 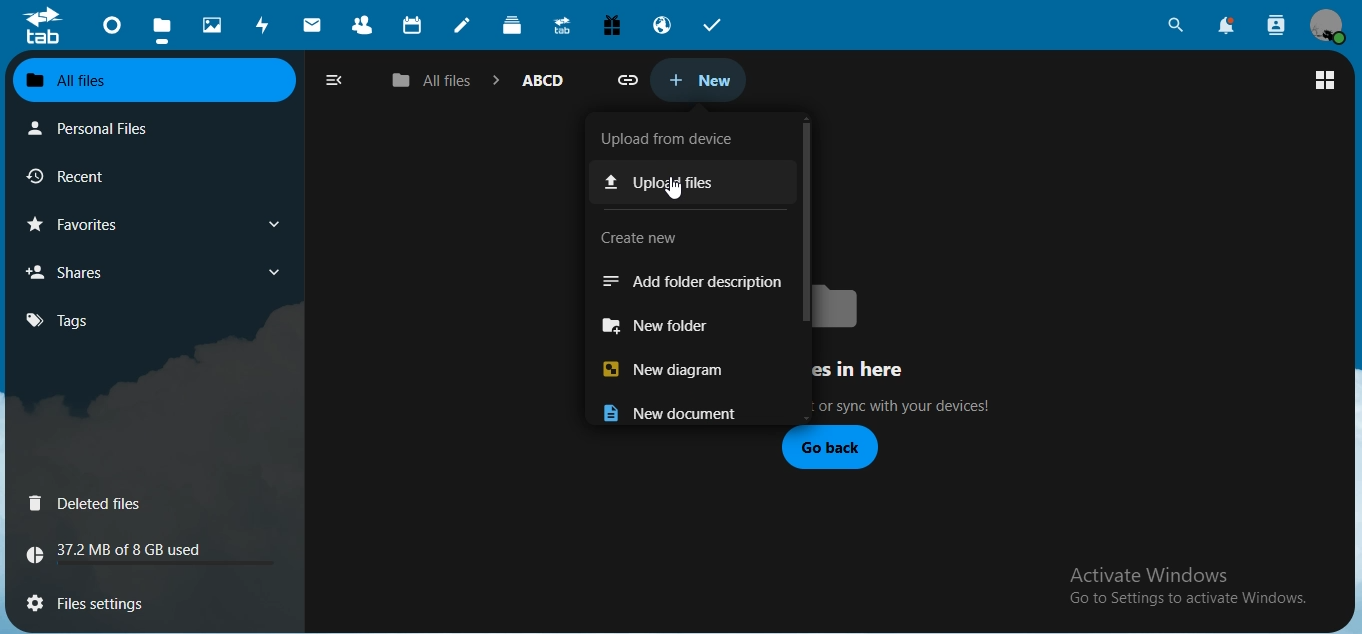 I want to click on shares, so click(x=75, y=271).